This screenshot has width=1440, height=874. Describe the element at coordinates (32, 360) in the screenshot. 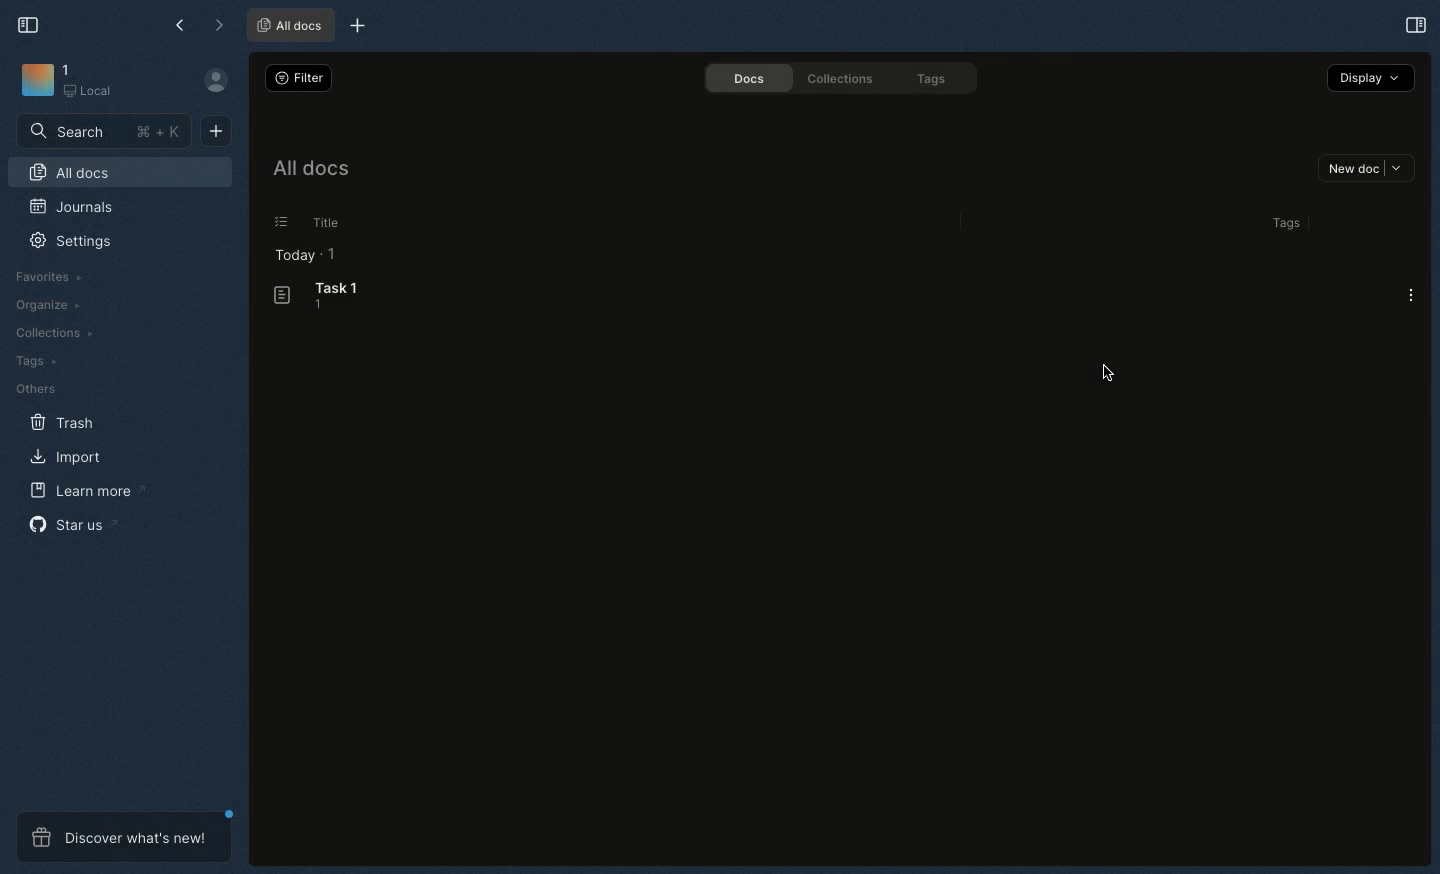

I see `Tags` at that location.